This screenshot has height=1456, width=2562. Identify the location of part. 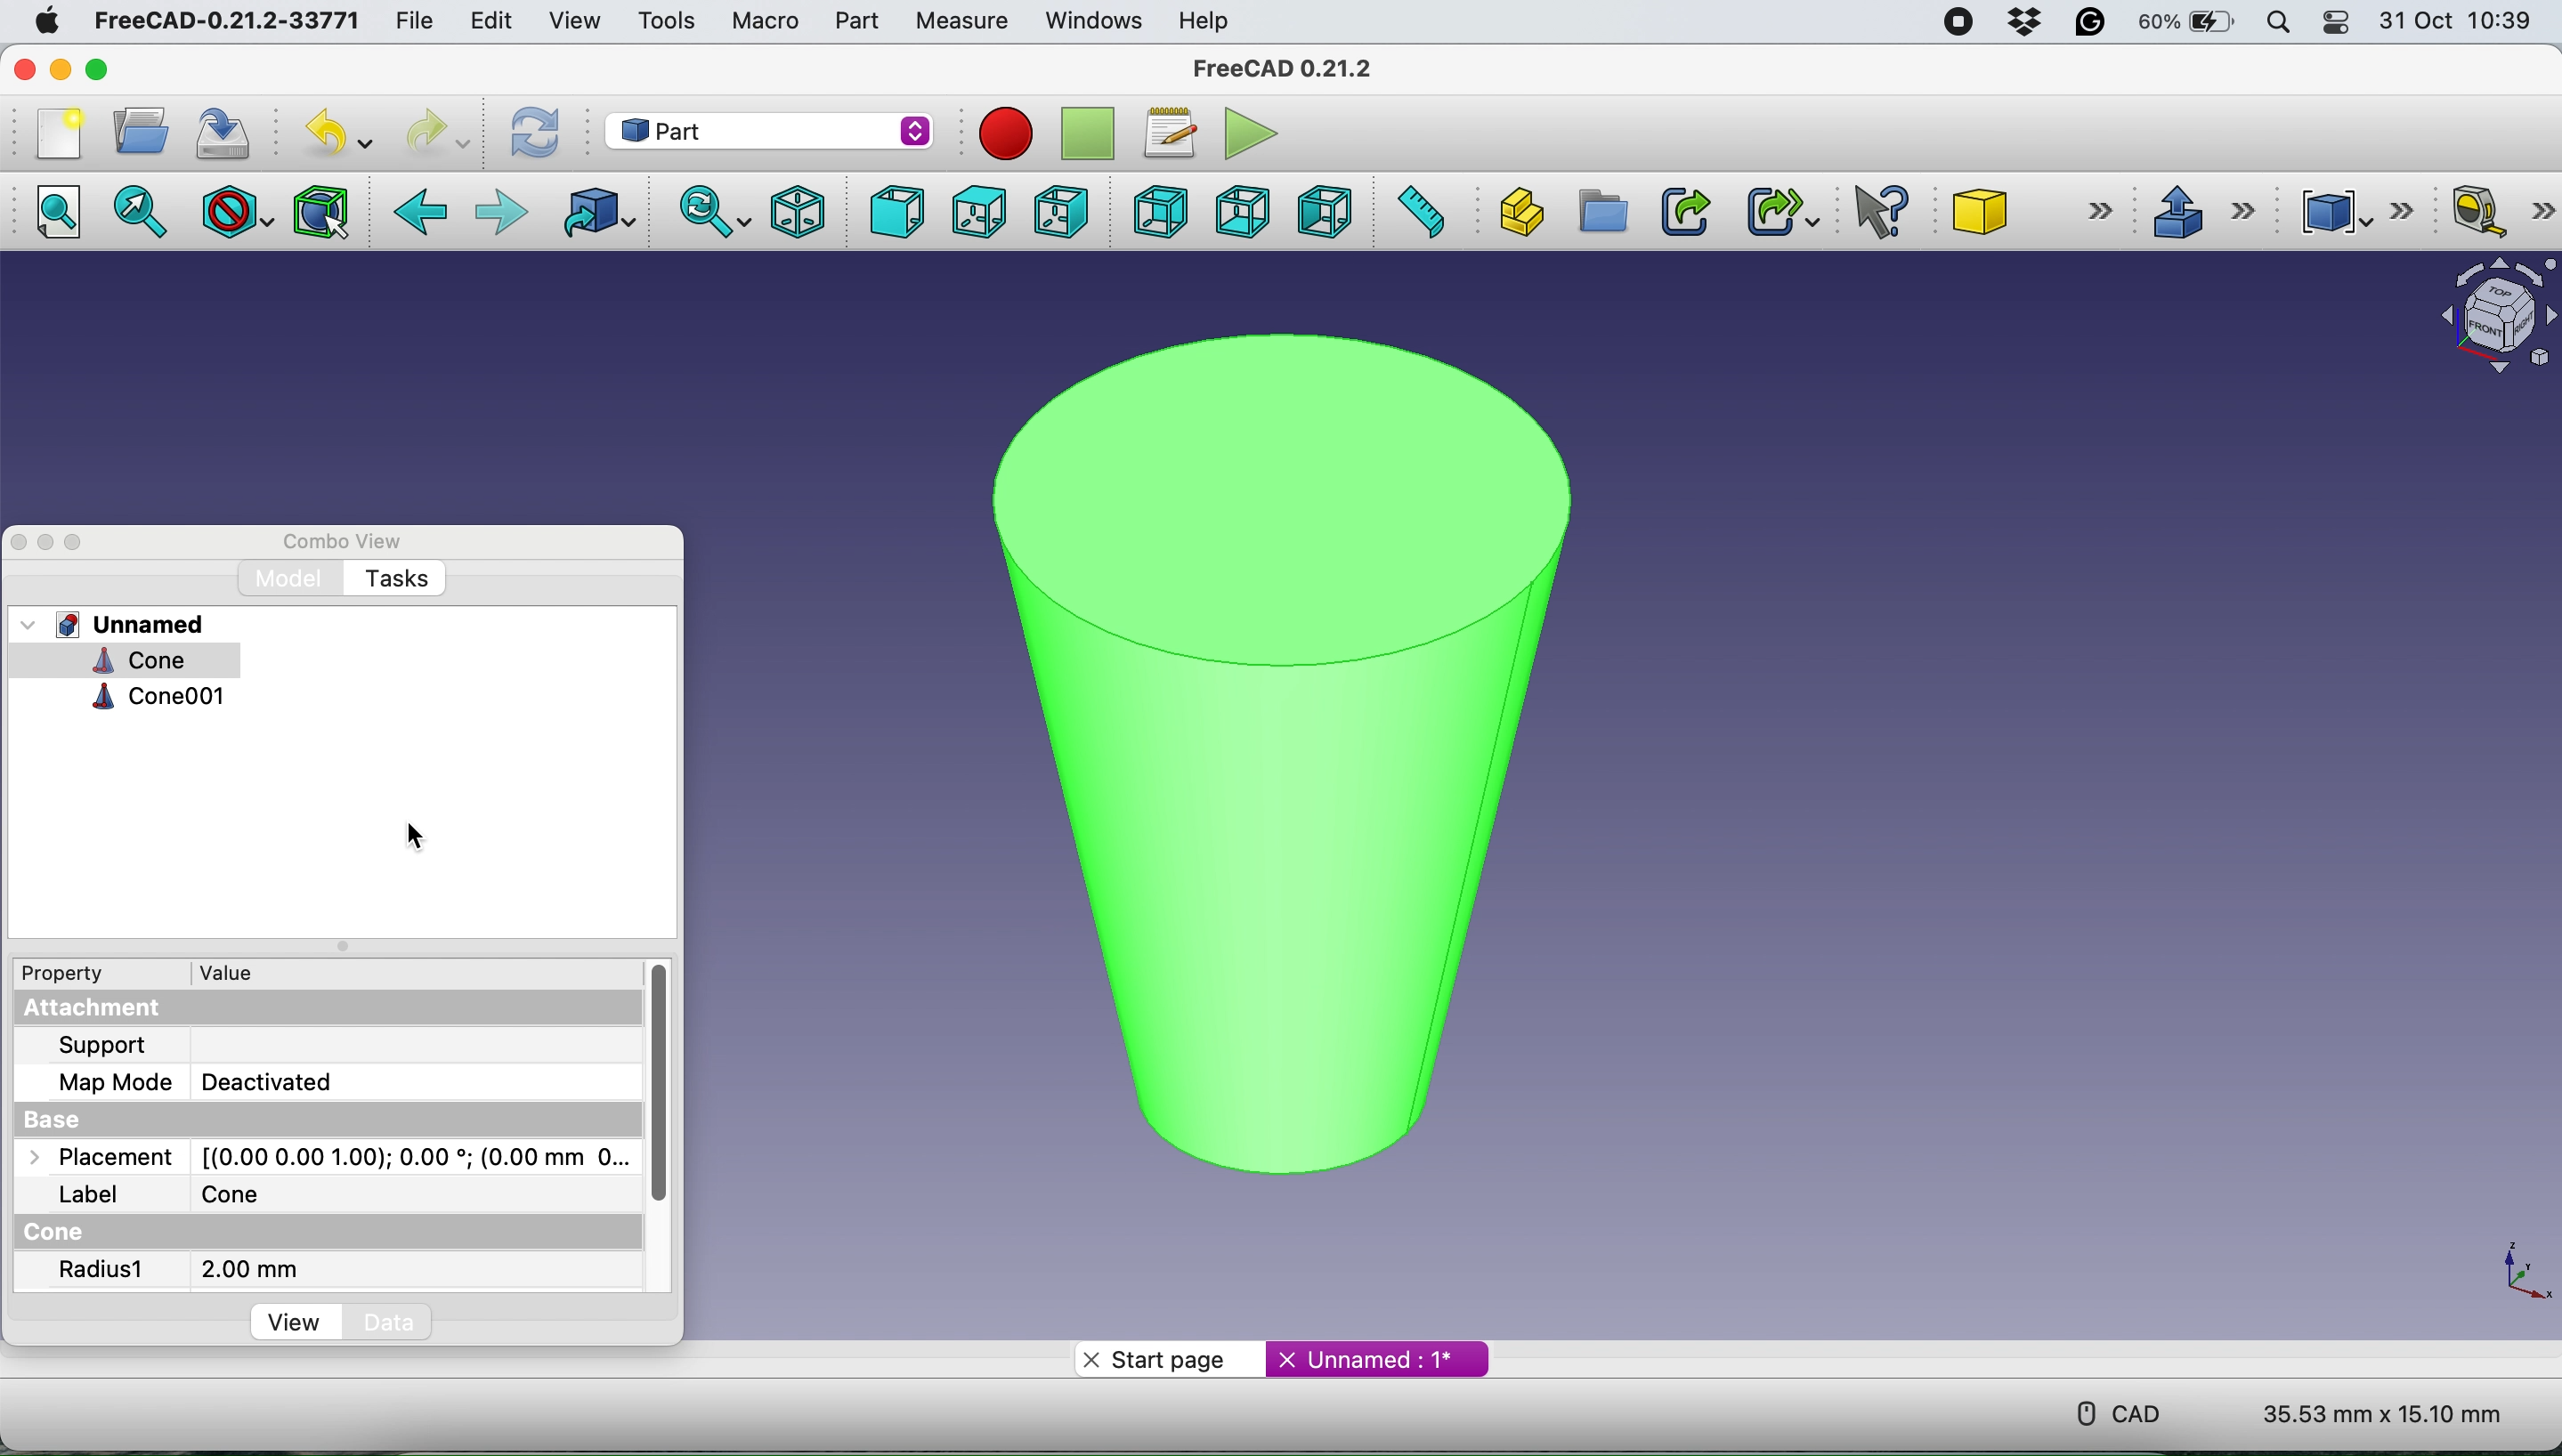
(773, 129).